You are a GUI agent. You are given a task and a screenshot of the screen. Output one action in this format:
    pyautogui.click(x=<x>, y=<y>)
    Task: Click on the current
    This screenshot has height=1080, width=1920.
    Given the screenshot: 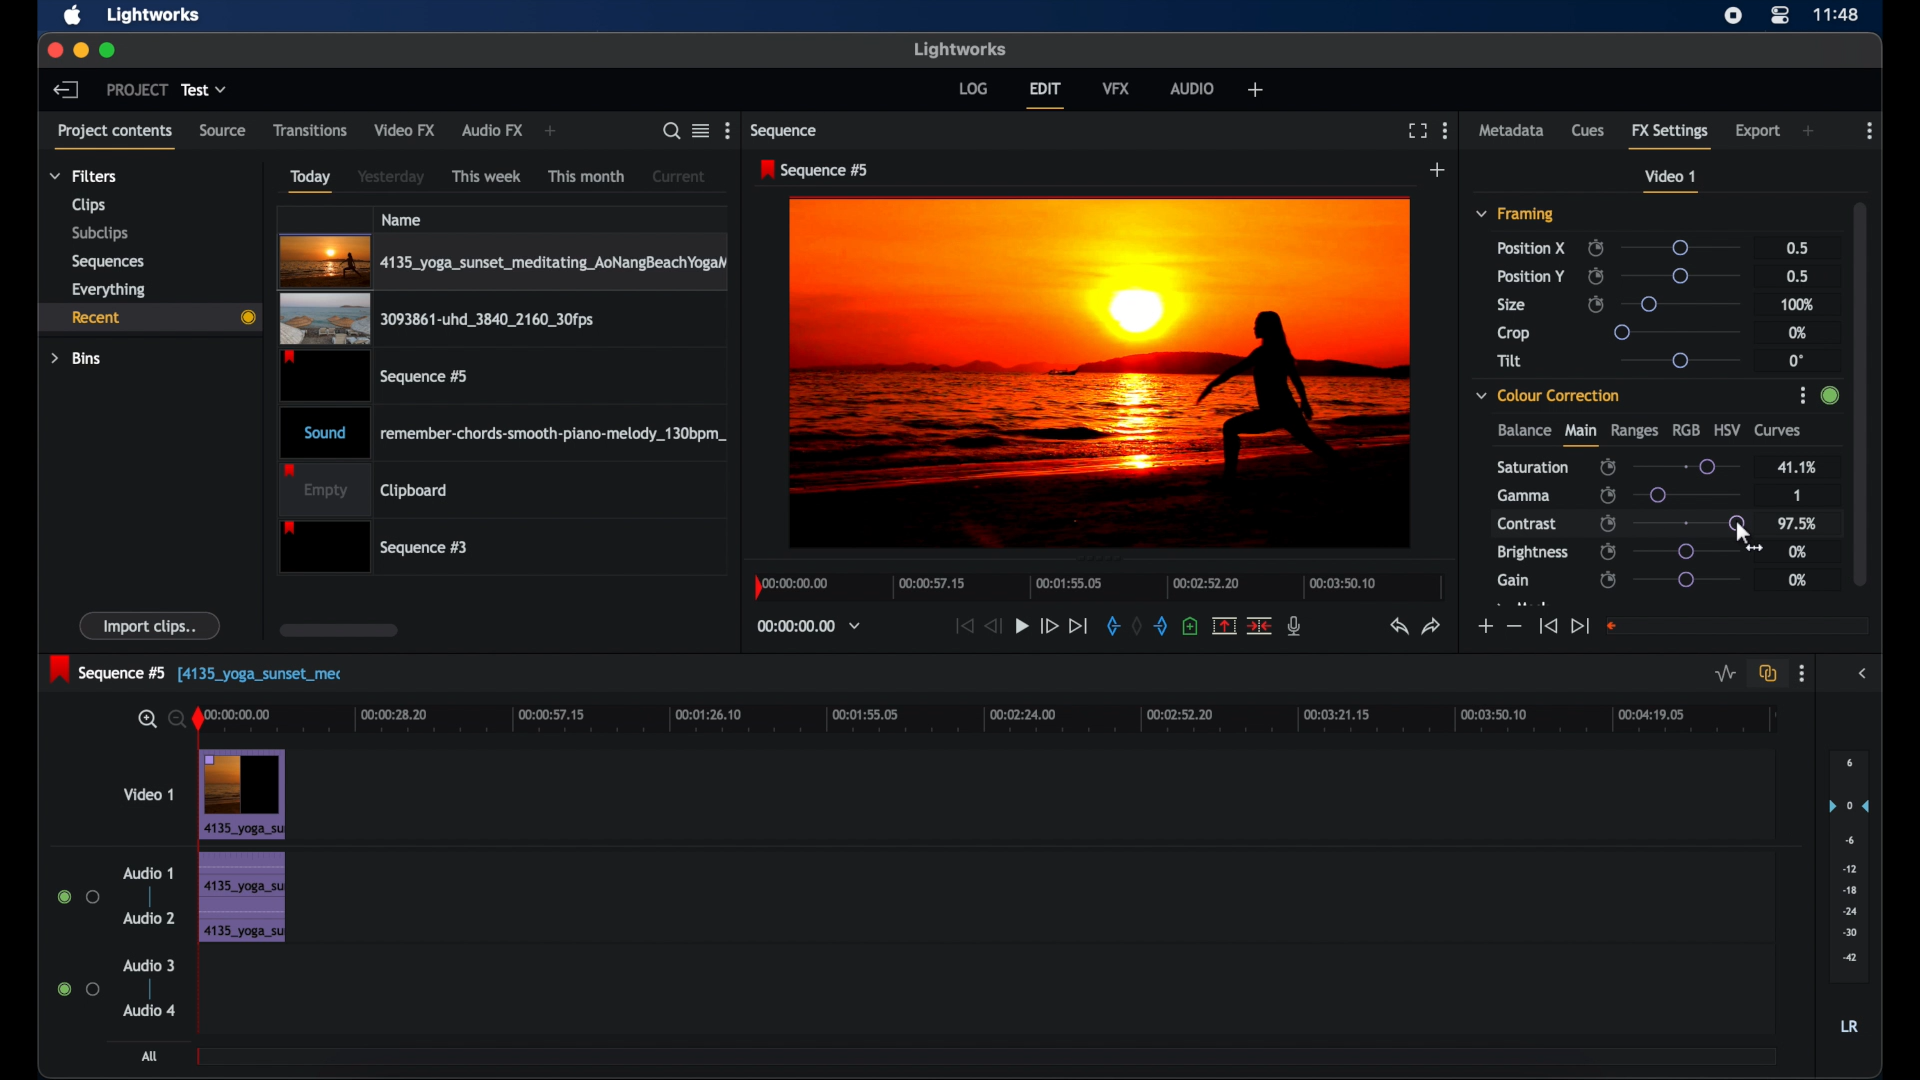 What is the action you would take?
    pyautogui.click(x=679, y=175)
    